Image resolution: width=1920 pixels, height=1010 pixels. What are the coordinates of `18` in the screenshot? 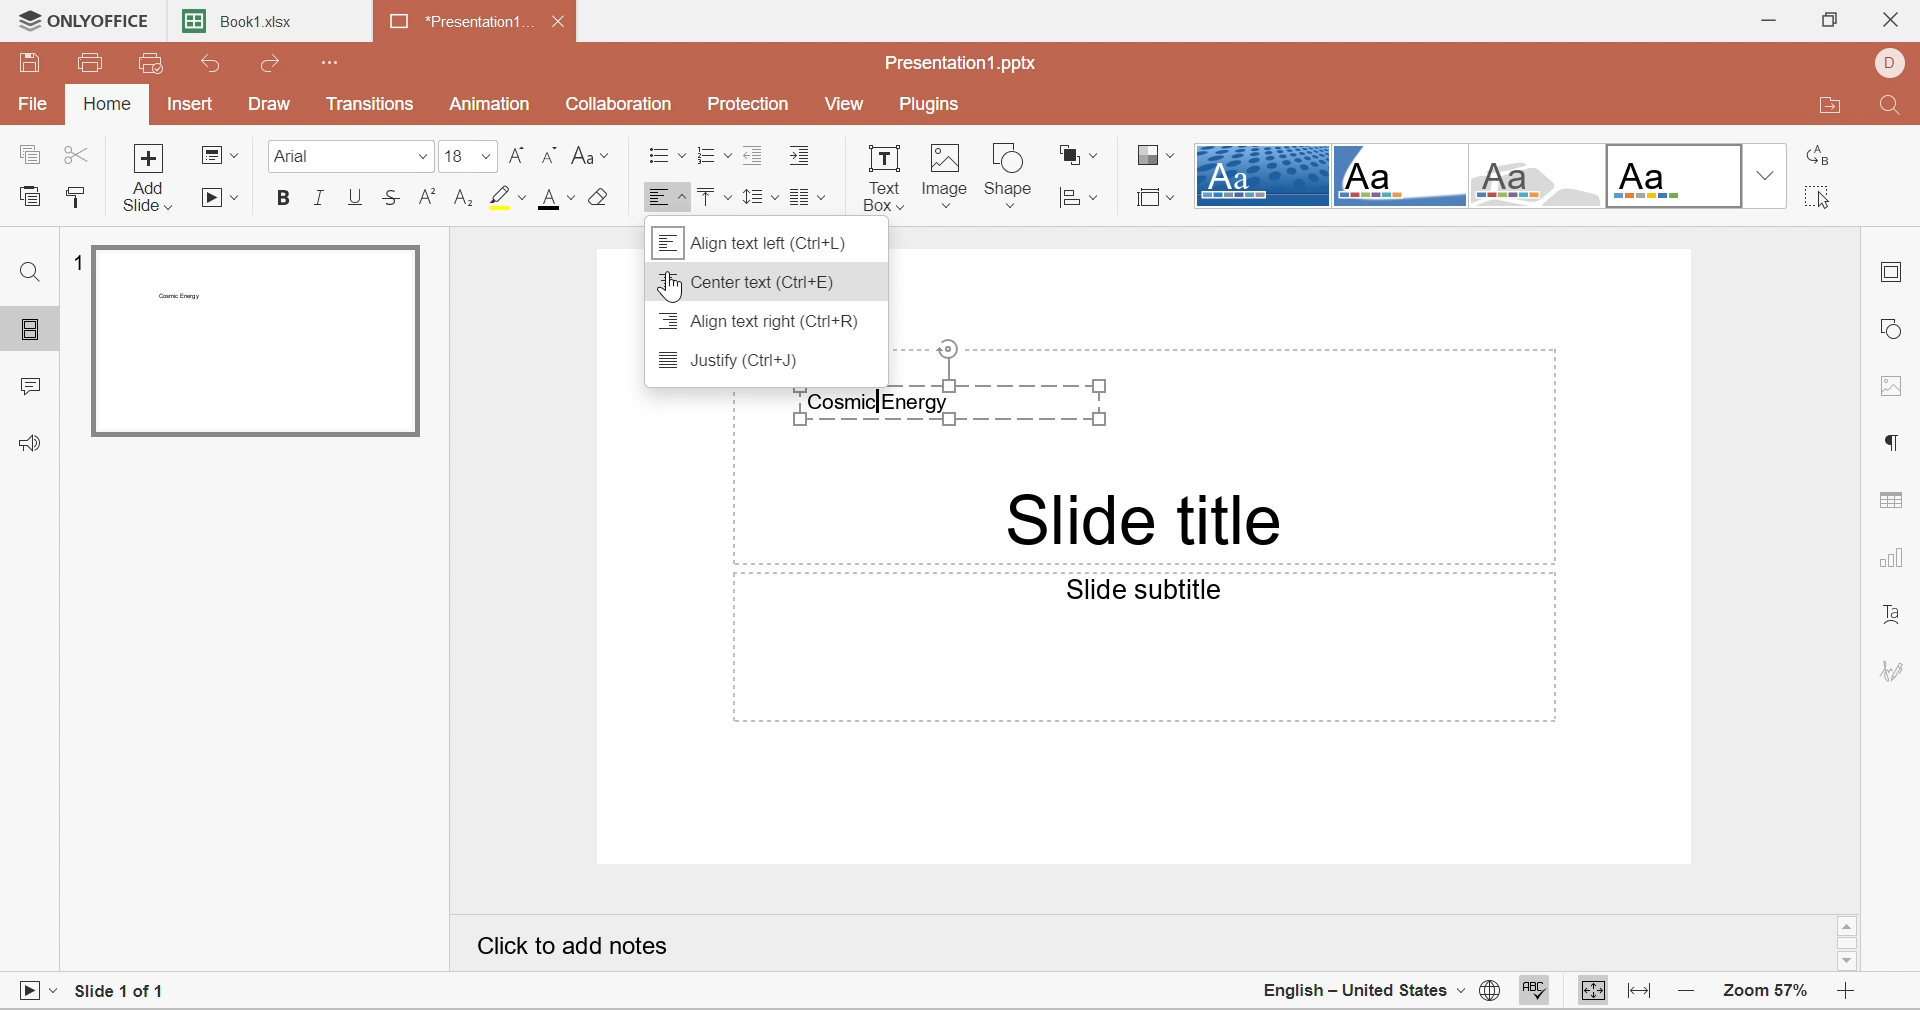 It's located at (466, 156).